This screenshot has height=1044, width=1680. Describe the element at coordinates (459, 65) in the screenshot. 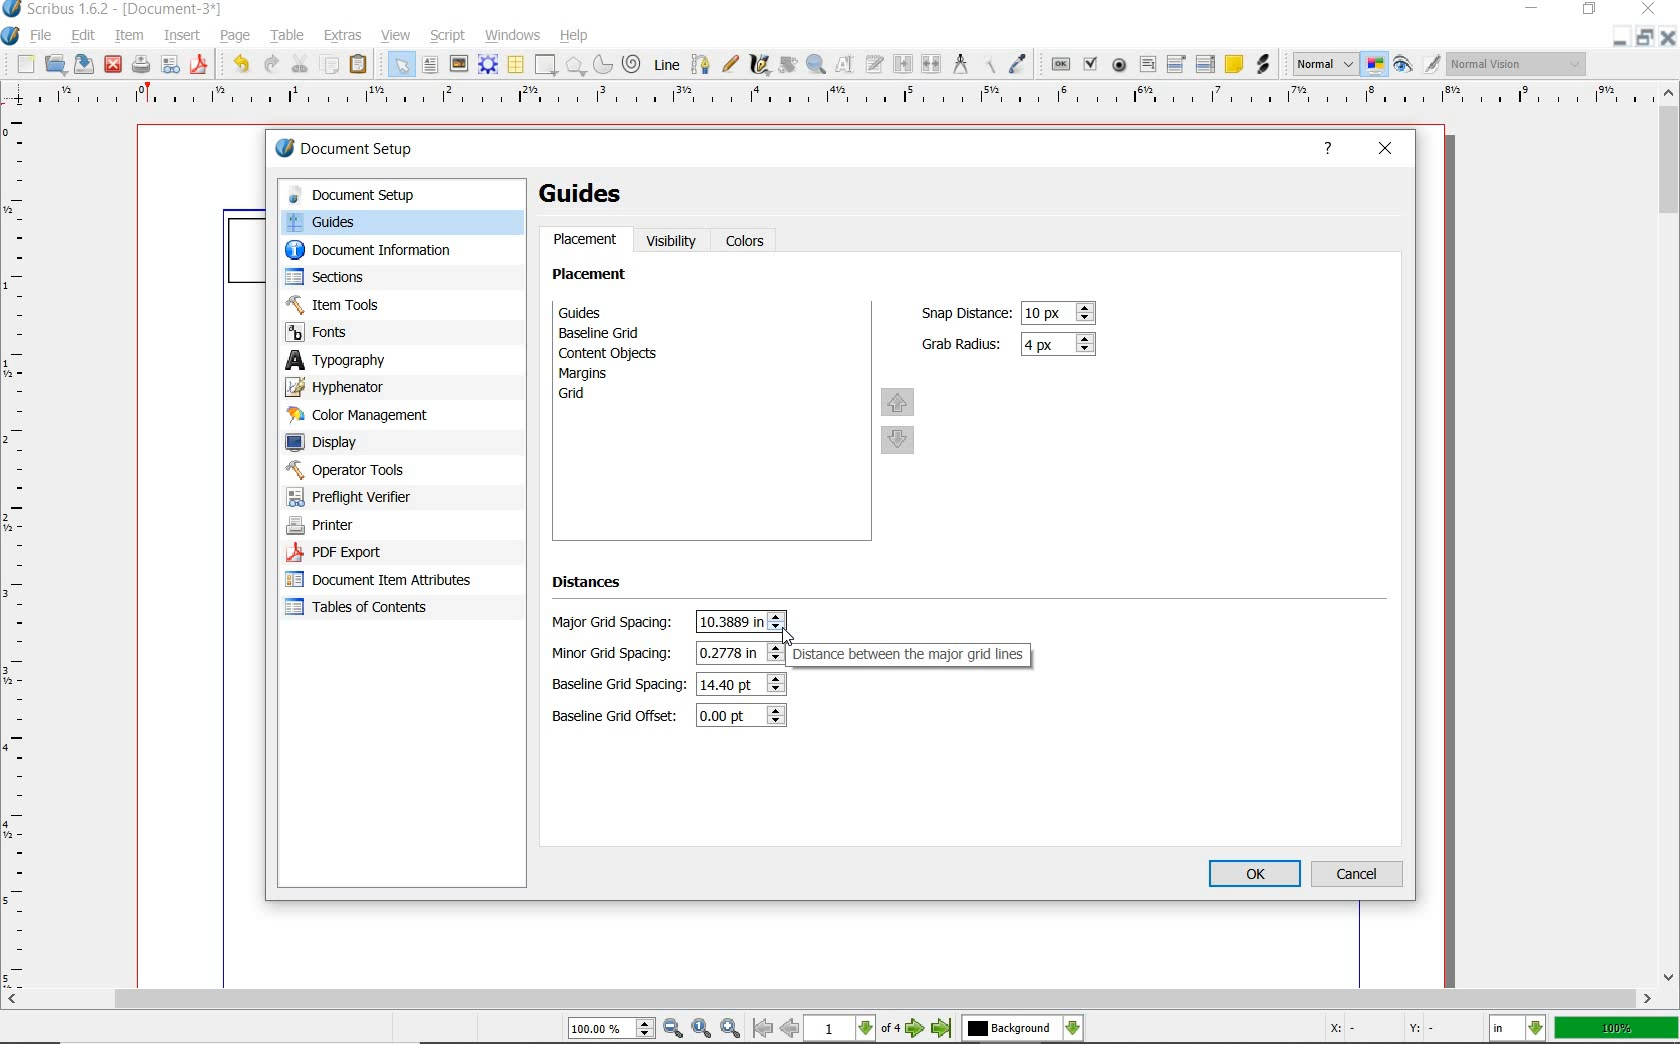

I see `image frame` at that location.